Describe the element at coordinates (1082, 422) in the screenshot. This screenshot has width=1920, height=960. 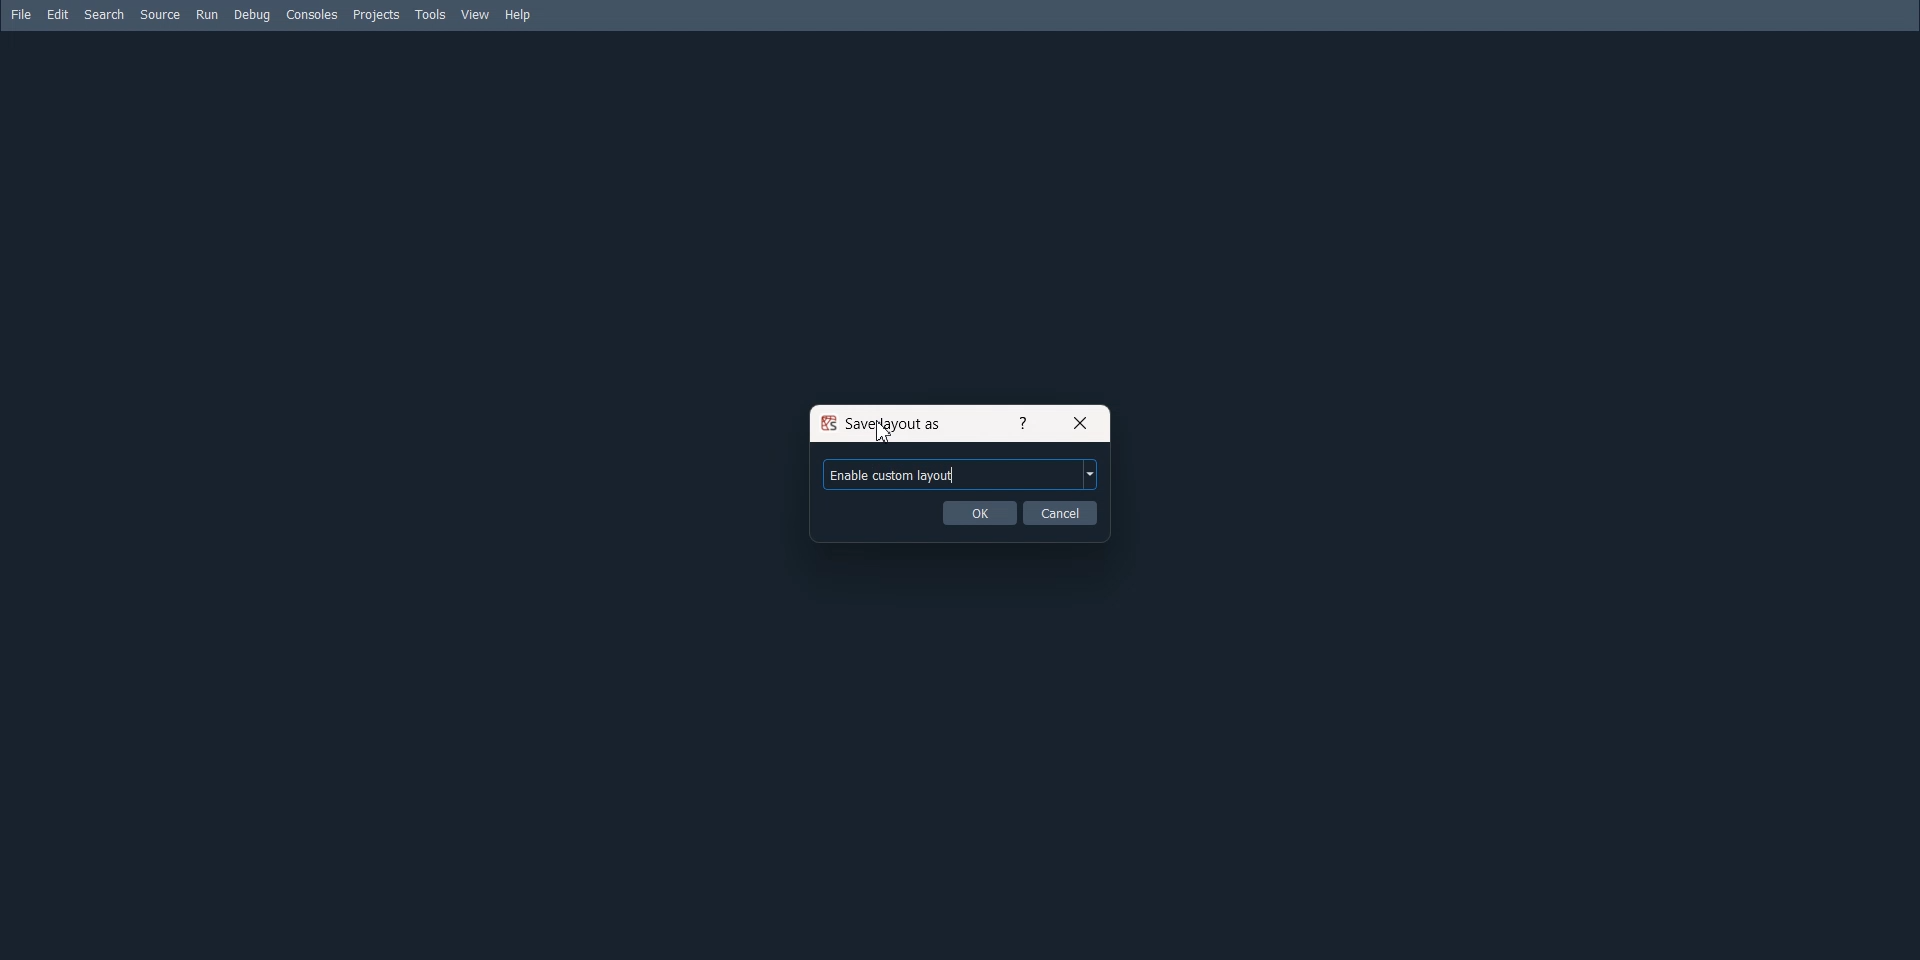
I see `Close` at that location.